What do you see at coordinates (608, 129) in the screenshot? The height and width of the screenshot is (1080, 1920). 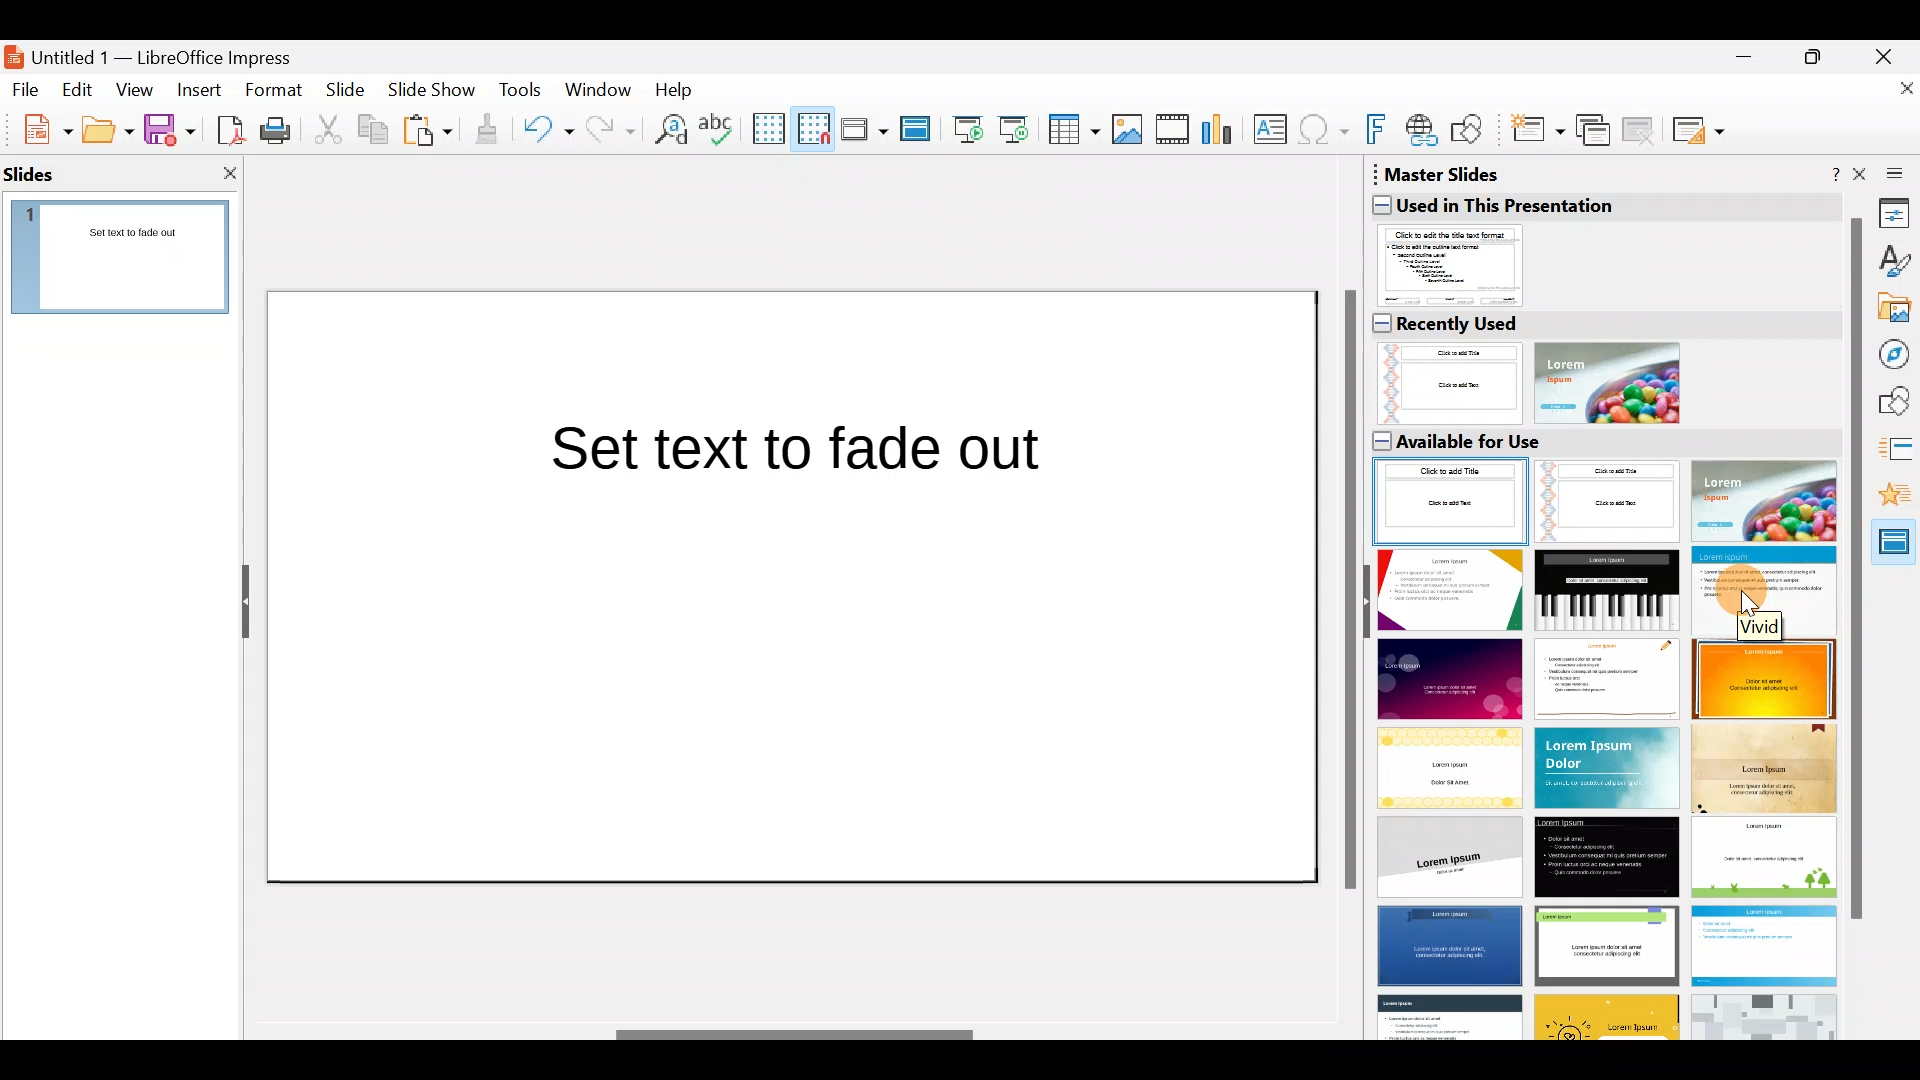 I see `Redo` at bounding box center [608, 129].